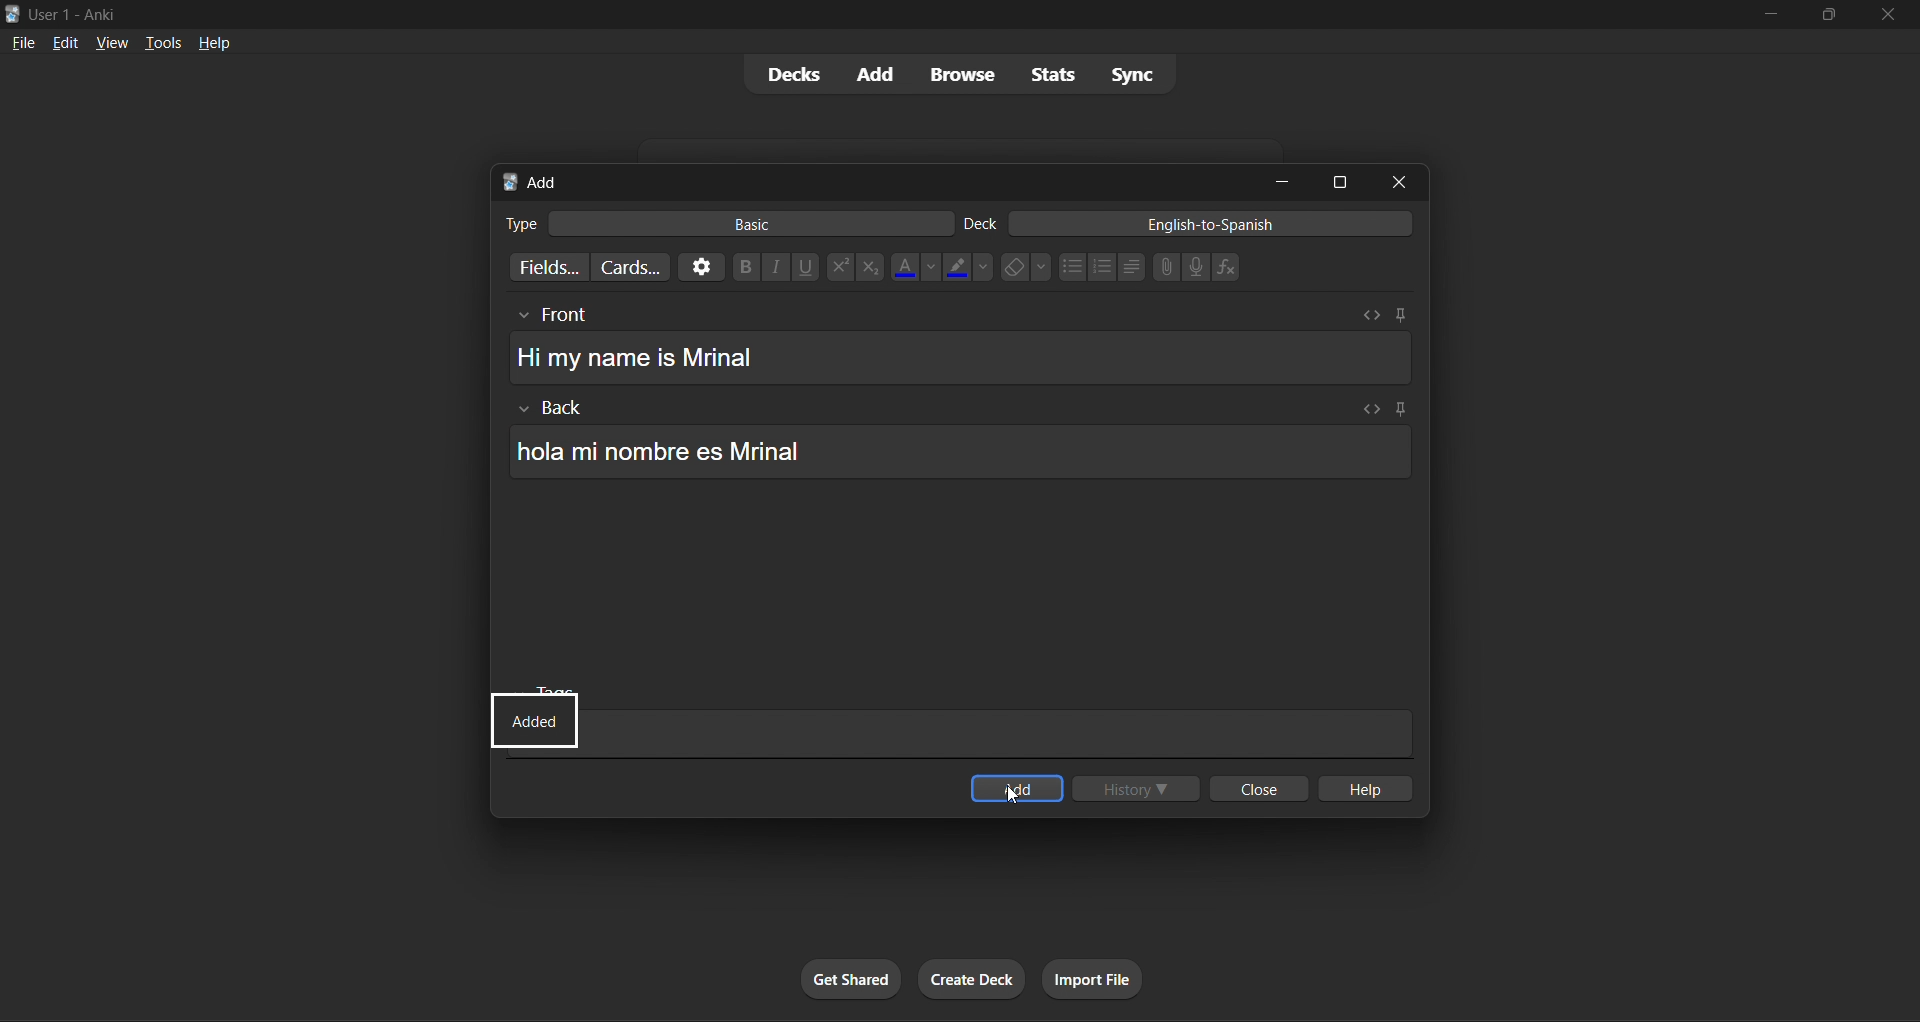 The width and height of the screenshot is (1920, 1022). I want to click on customize fields, so click(547, 266).